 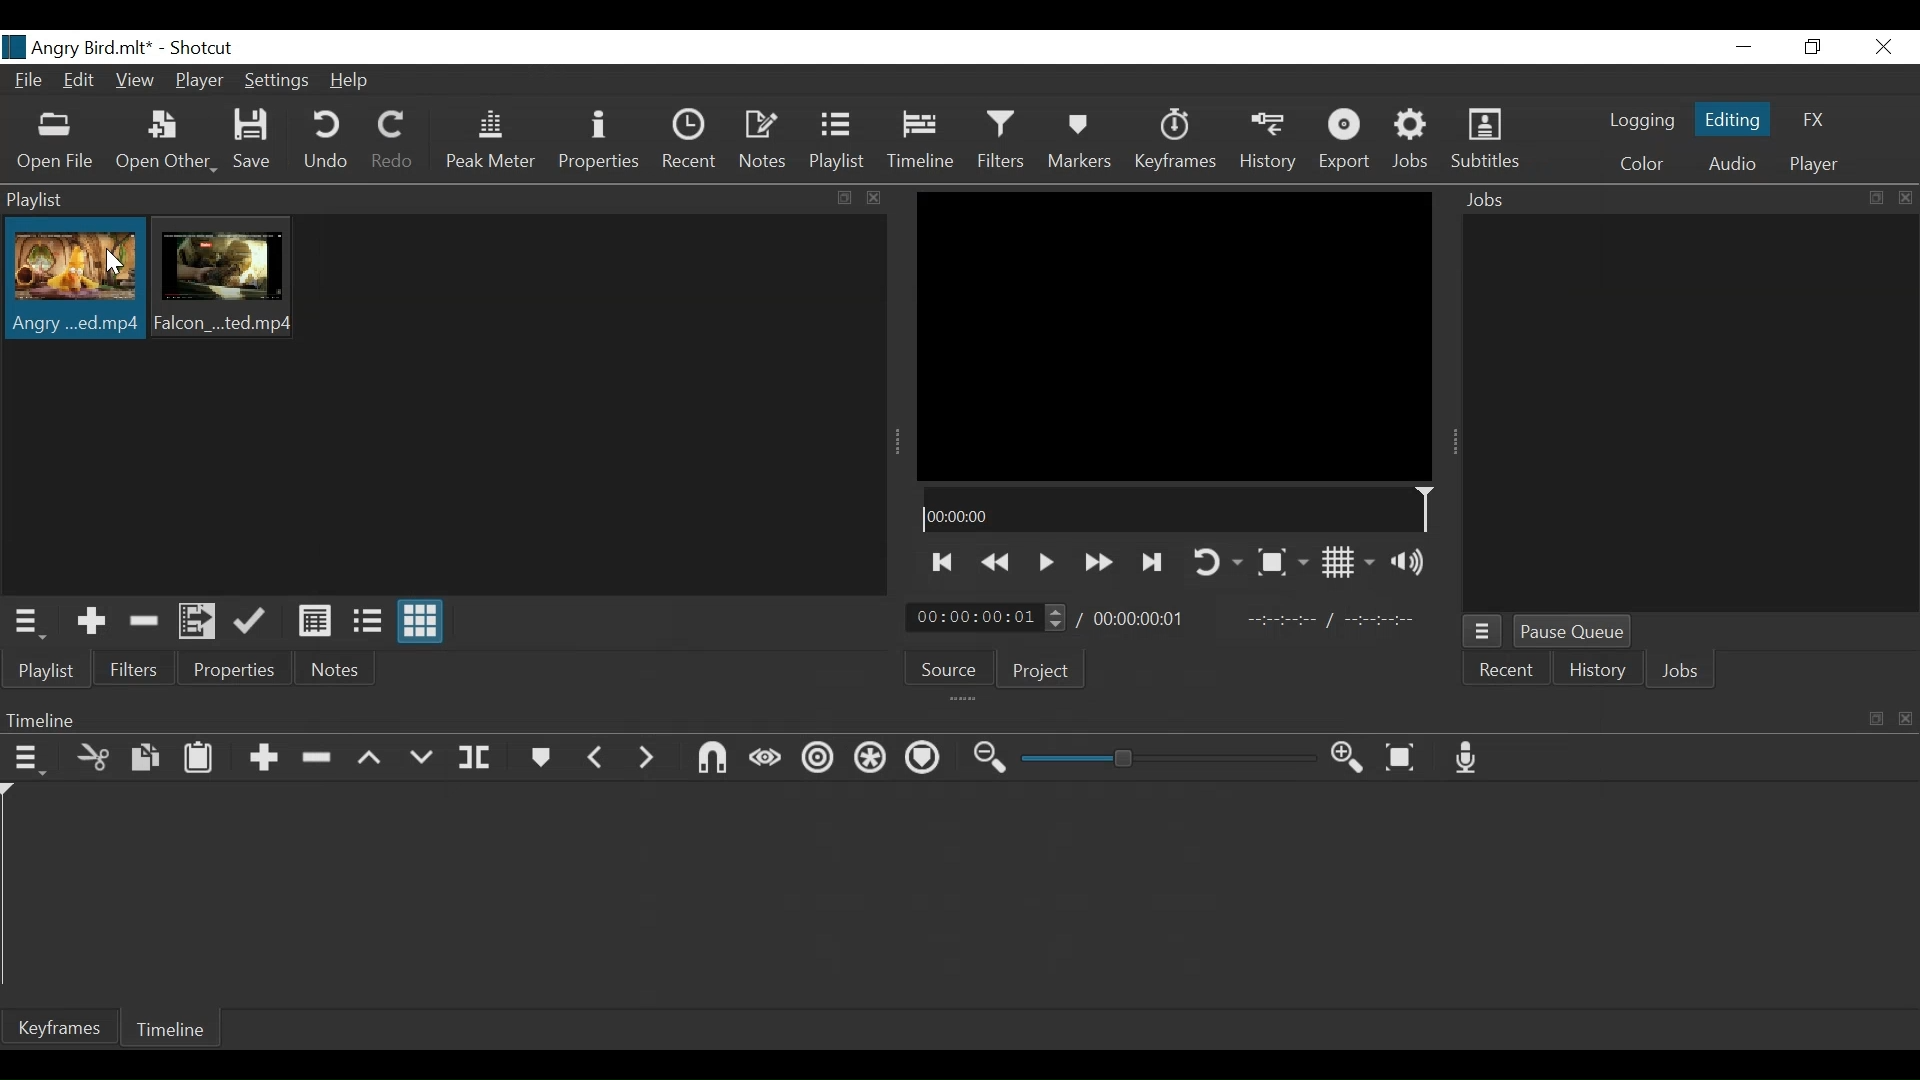 What do you see at coordinates (173, 1032) in the screenshot?
I see `Timeline` at bounding box center [173, 1032].